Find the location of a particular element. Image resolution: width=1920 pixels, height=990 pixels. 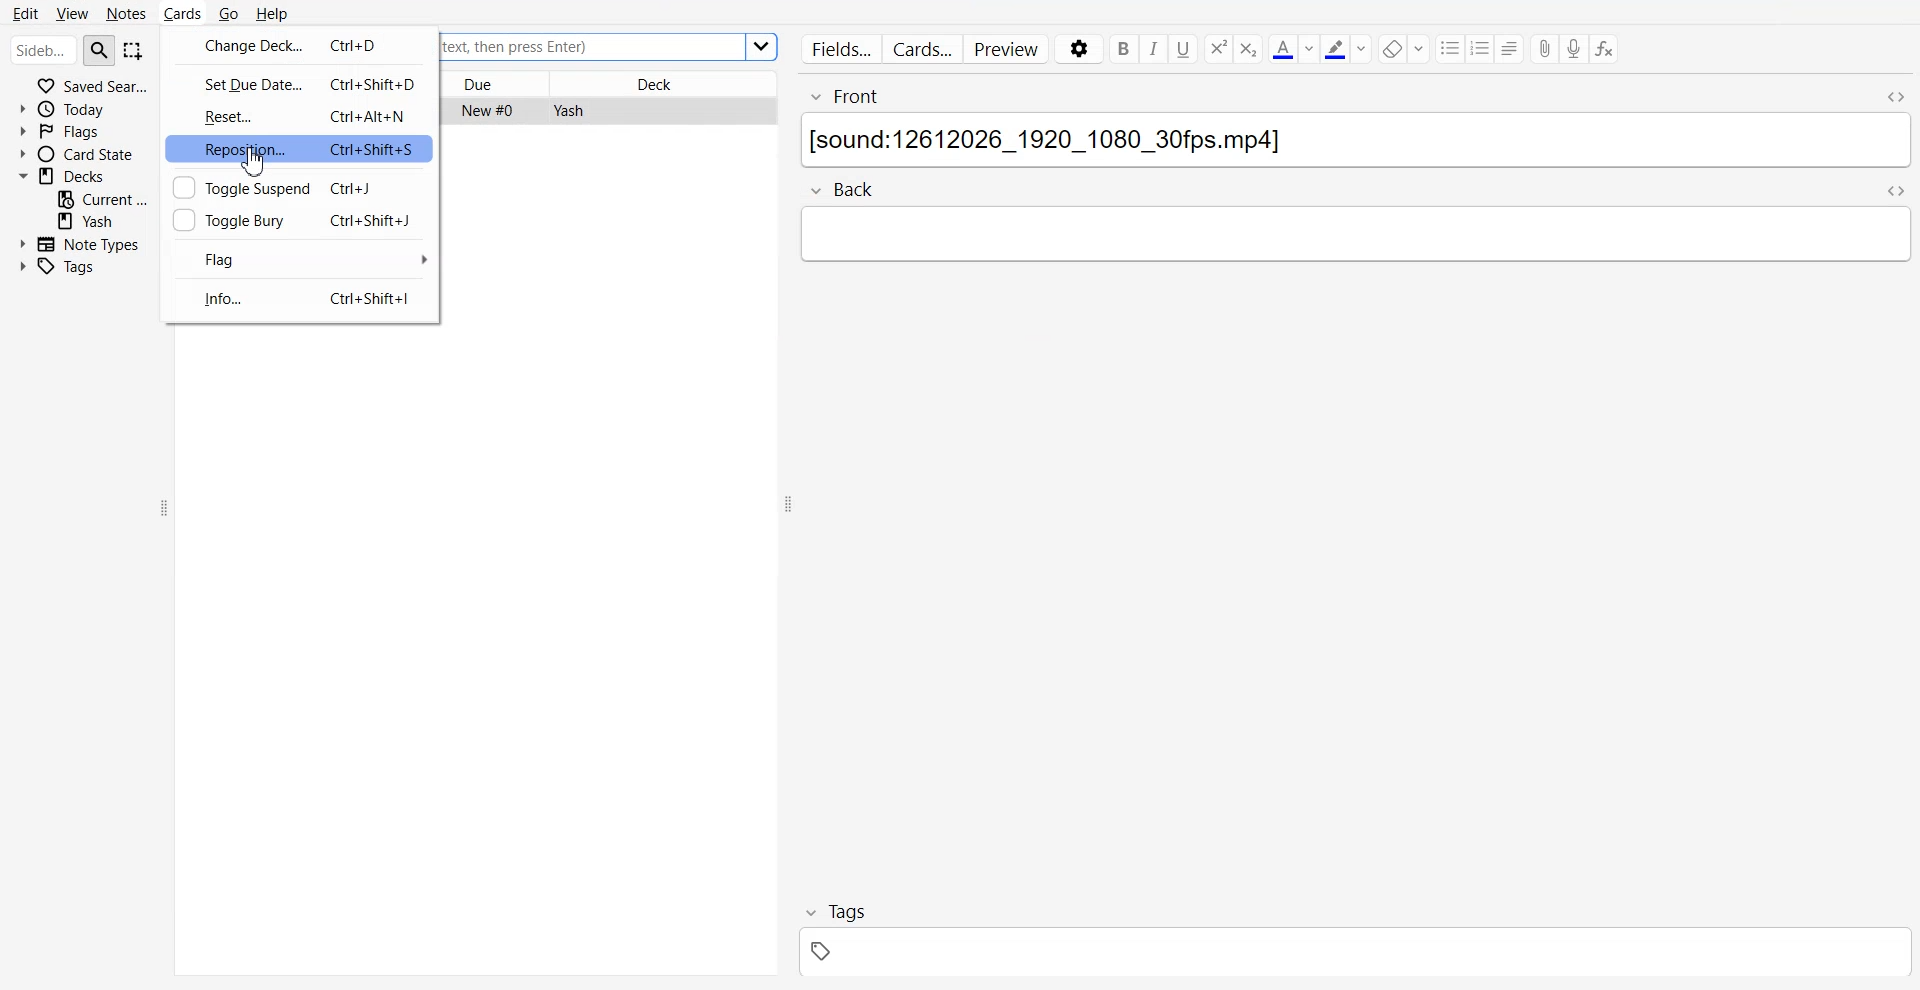

Toggle Bury is located at coordinates (226, 220).